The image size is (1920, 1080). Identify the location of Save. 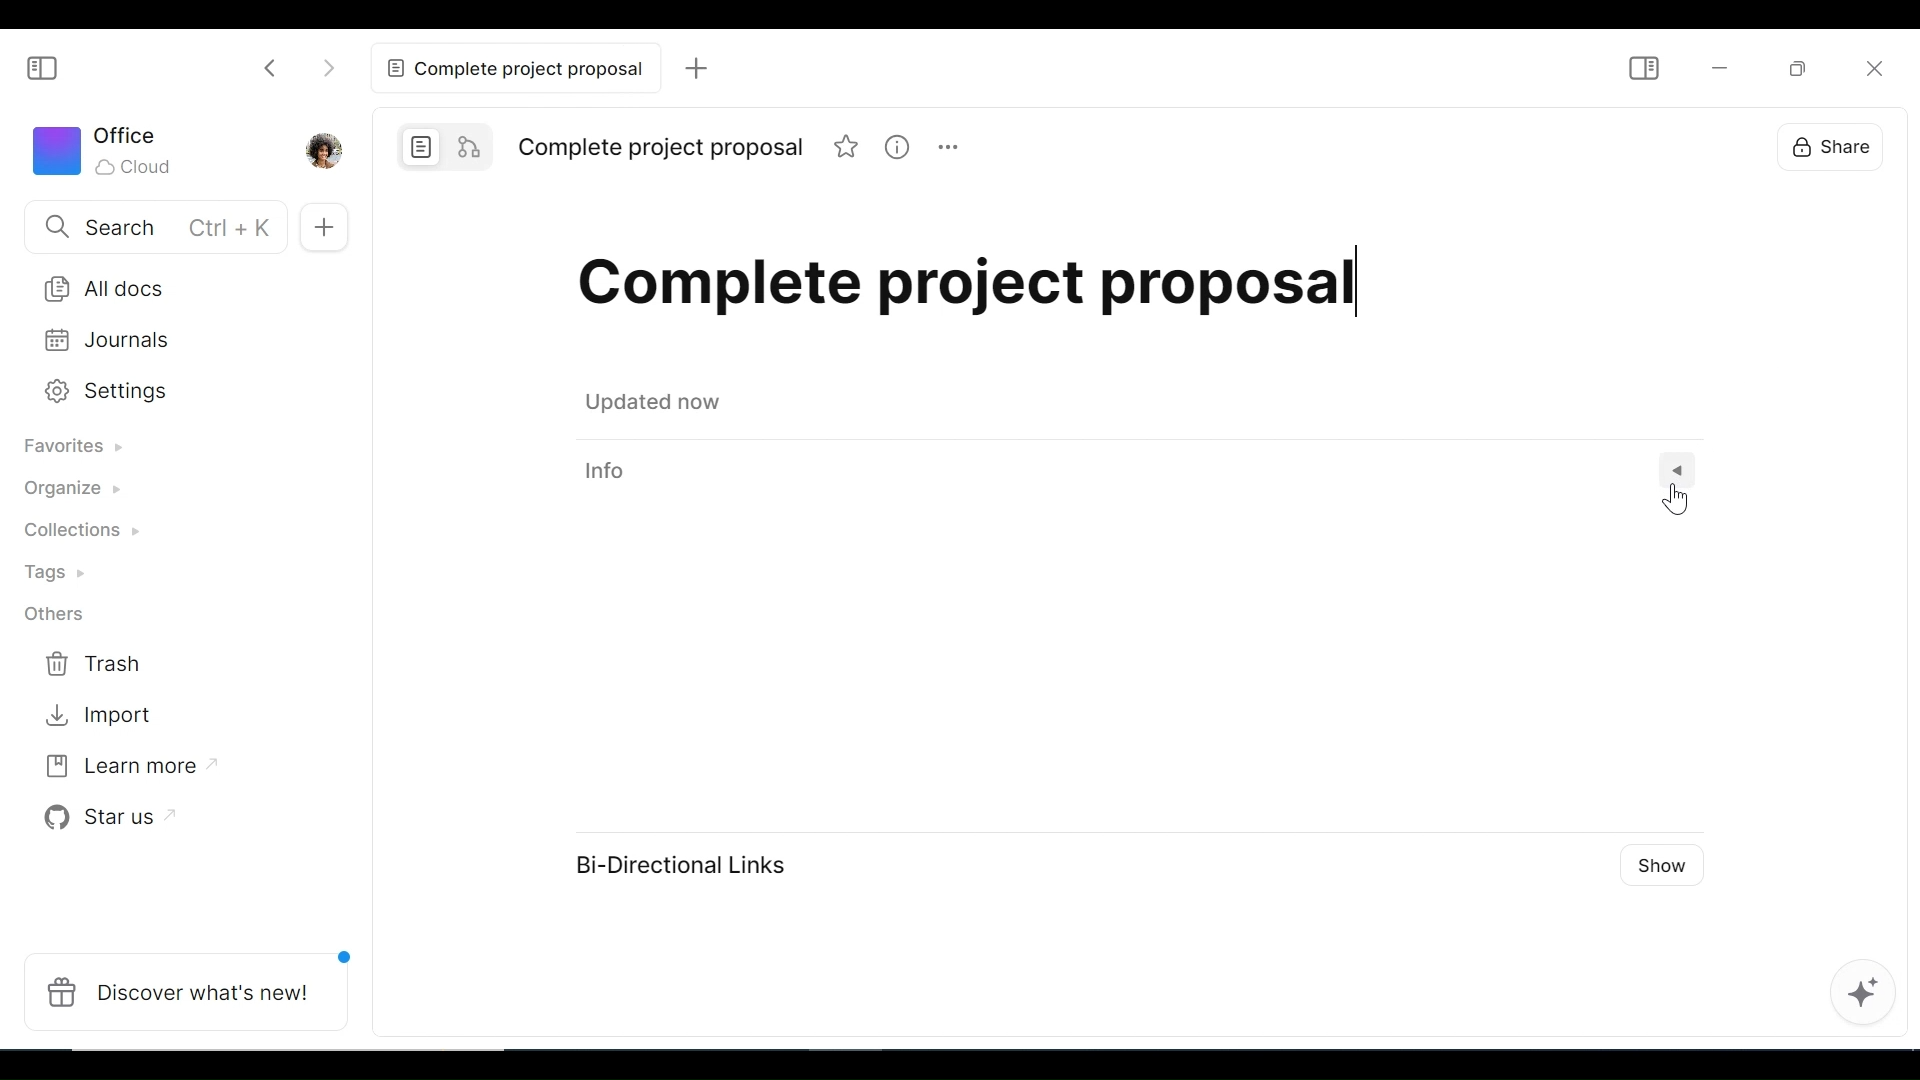
(658, 402).